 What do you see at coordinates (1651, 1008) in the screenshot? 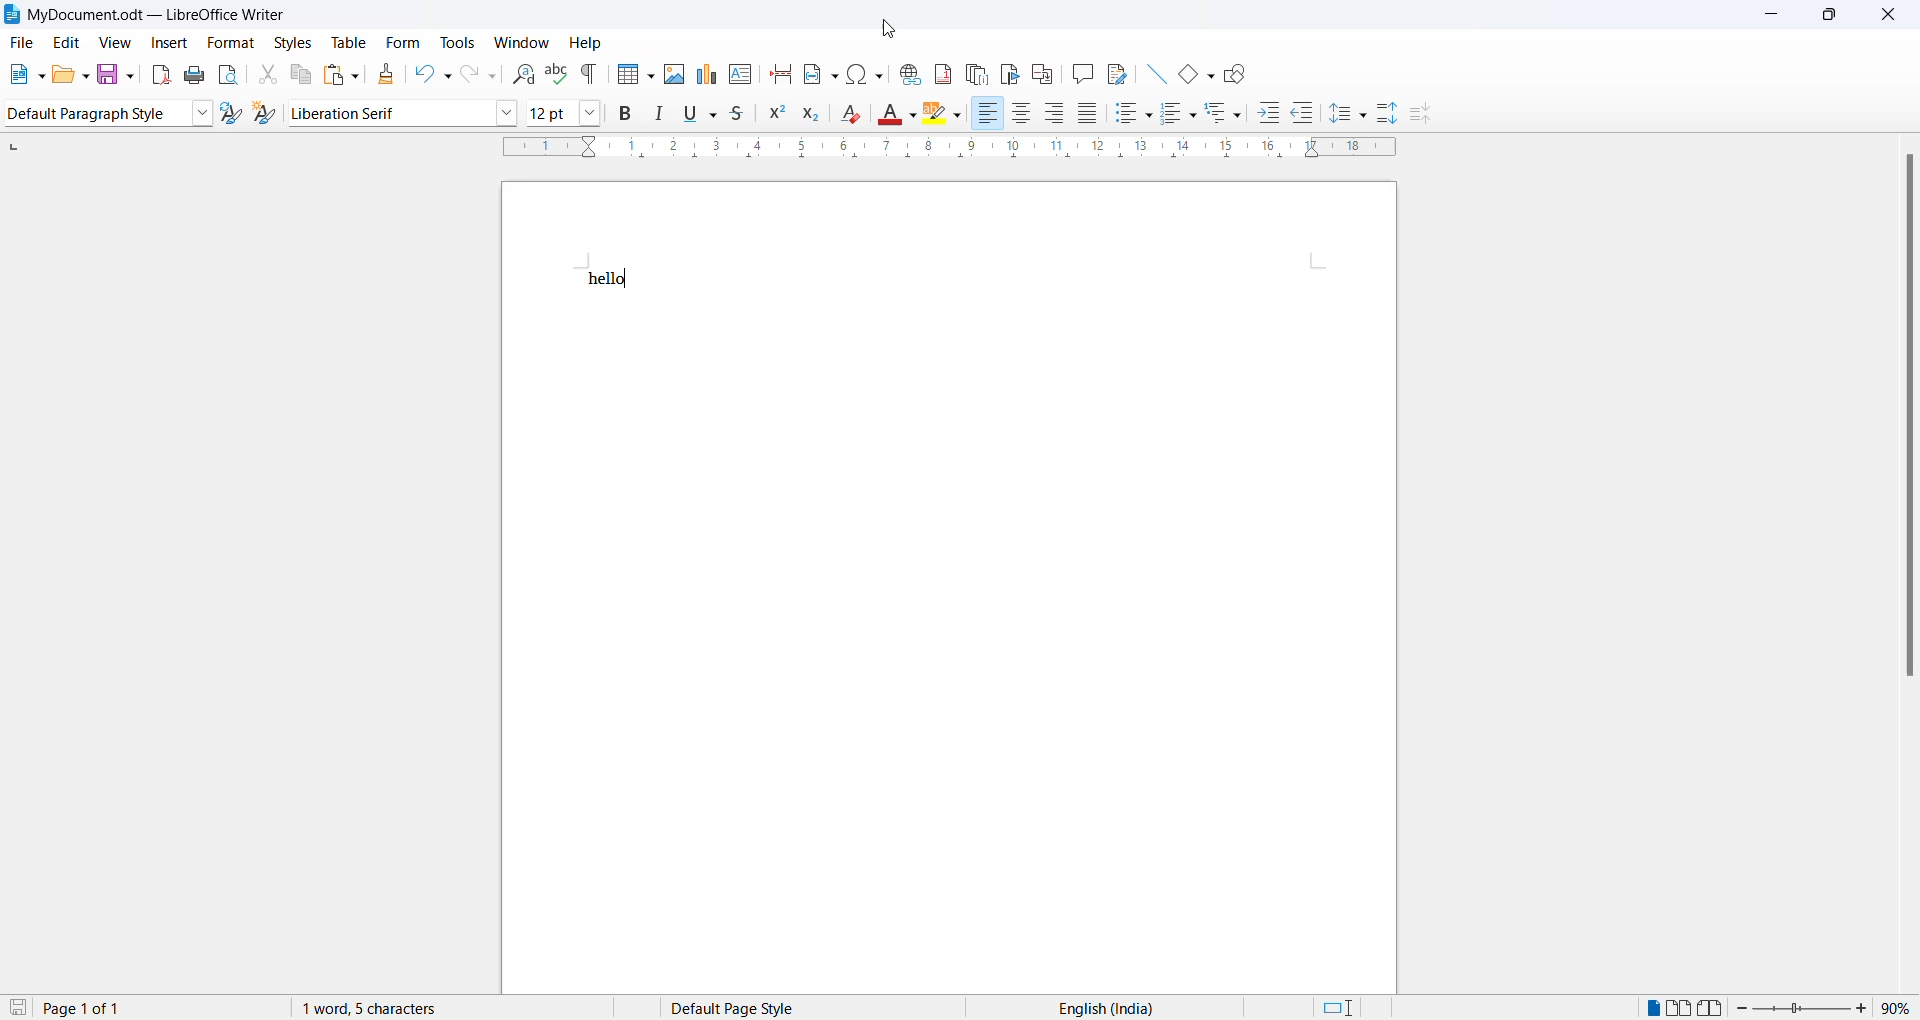
I see `Single page view` at bounding box center [1651, 1008].